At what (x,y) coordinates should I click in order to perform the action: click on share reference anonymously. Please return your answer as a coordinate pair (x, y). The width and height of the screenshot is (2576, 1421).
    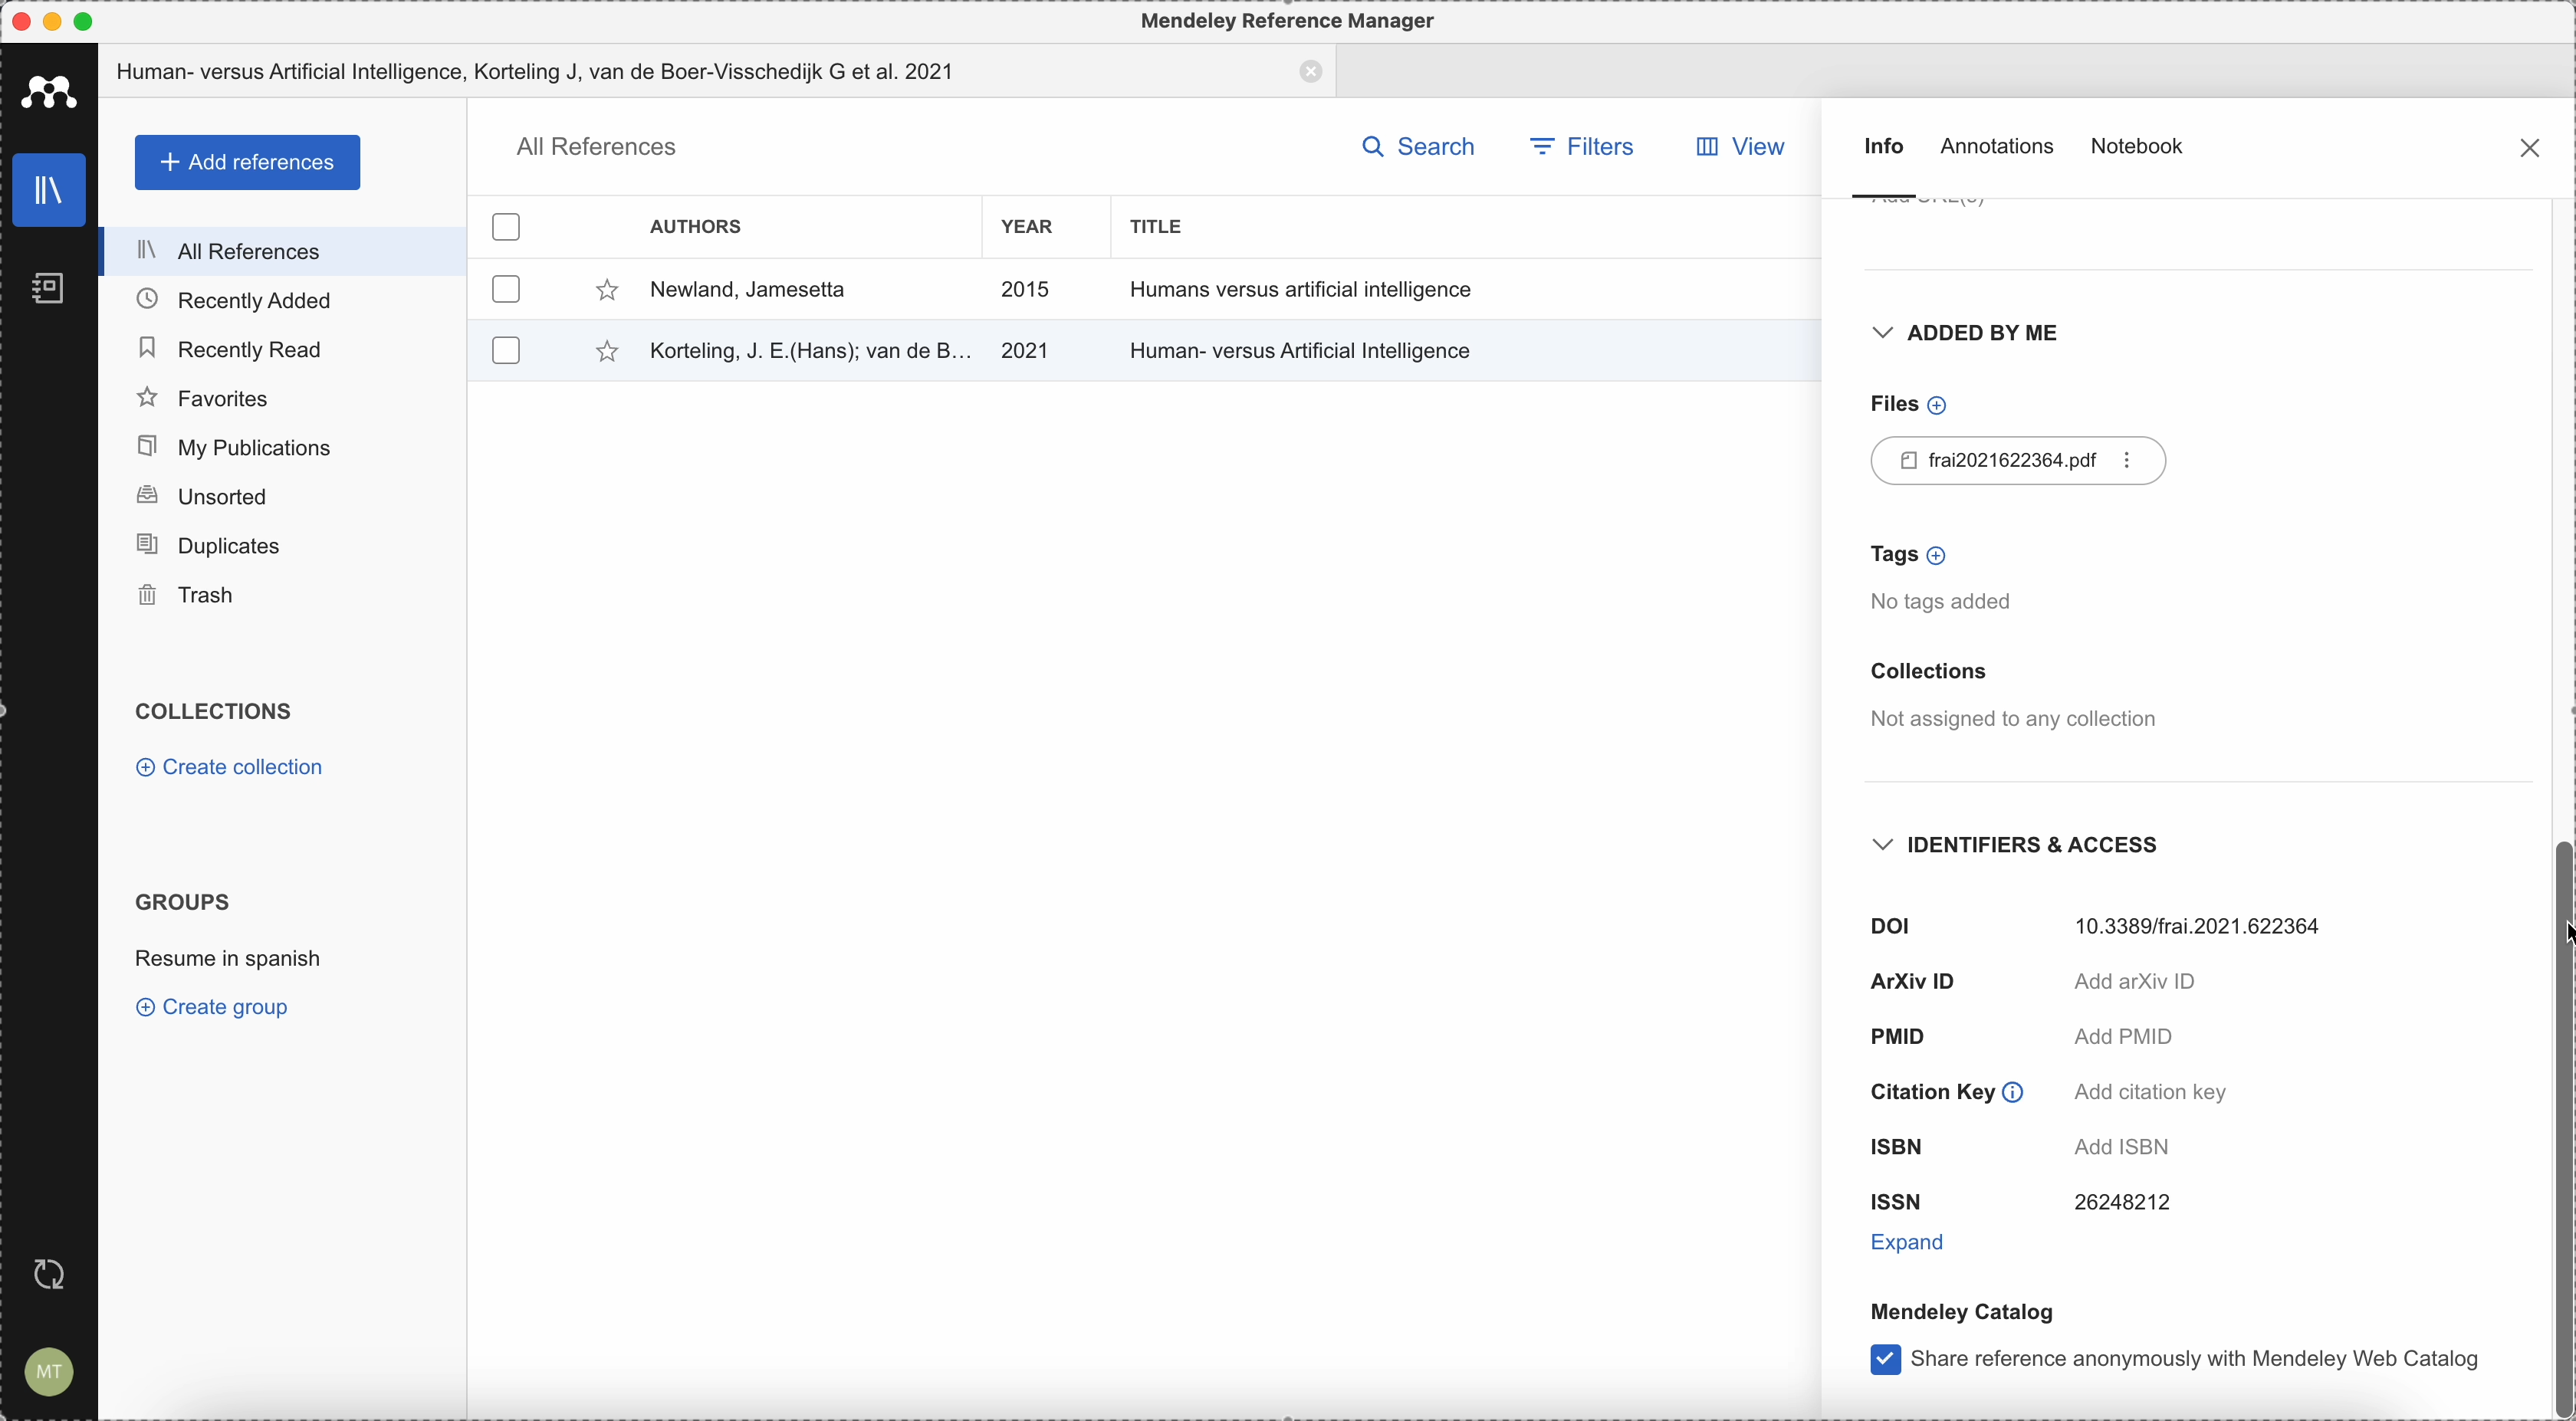
    Looking at the image, I should click on (2176, 1363).